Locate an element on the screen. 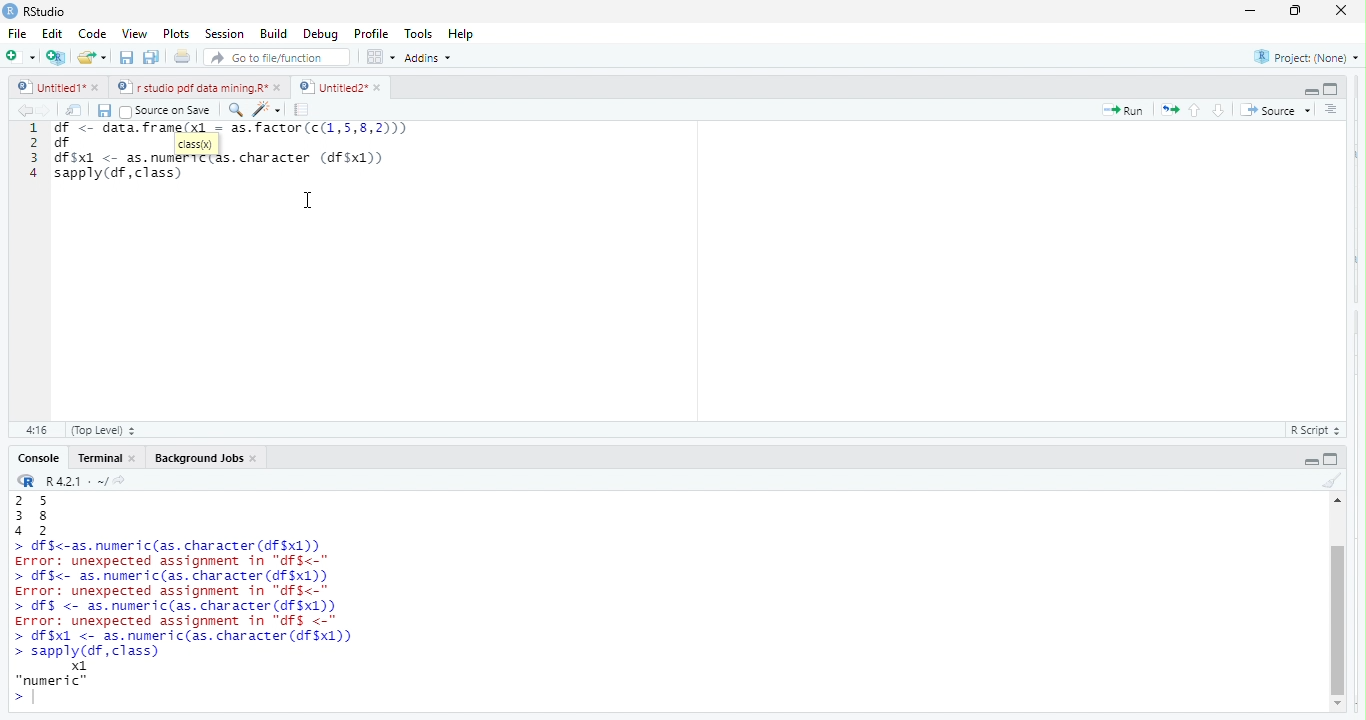 This screenshot has width=1366, height=720. hide console is located at coordinates (1332, 88).